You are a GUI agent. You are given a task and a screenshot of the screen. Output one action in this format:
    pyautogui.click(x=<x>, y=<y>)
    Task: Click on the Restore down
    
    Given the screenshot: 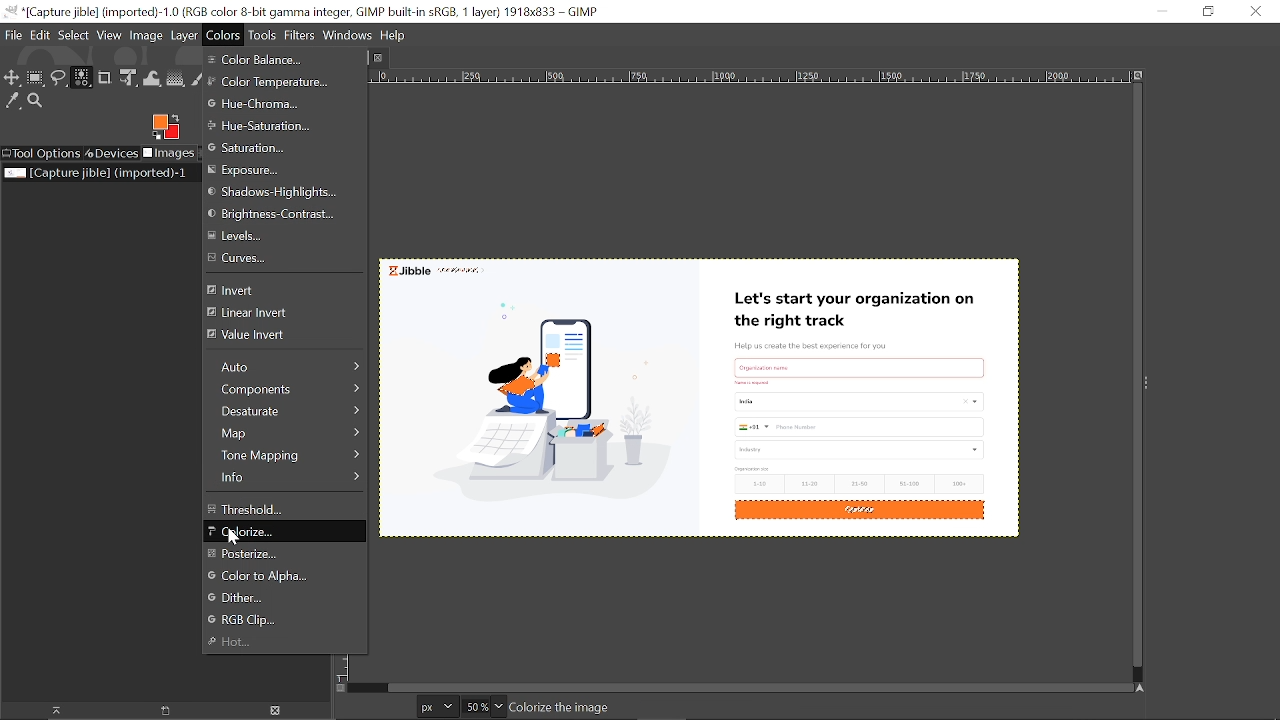 What is the action you would take?
    pyautogui.click(x=1208, y=12)
    